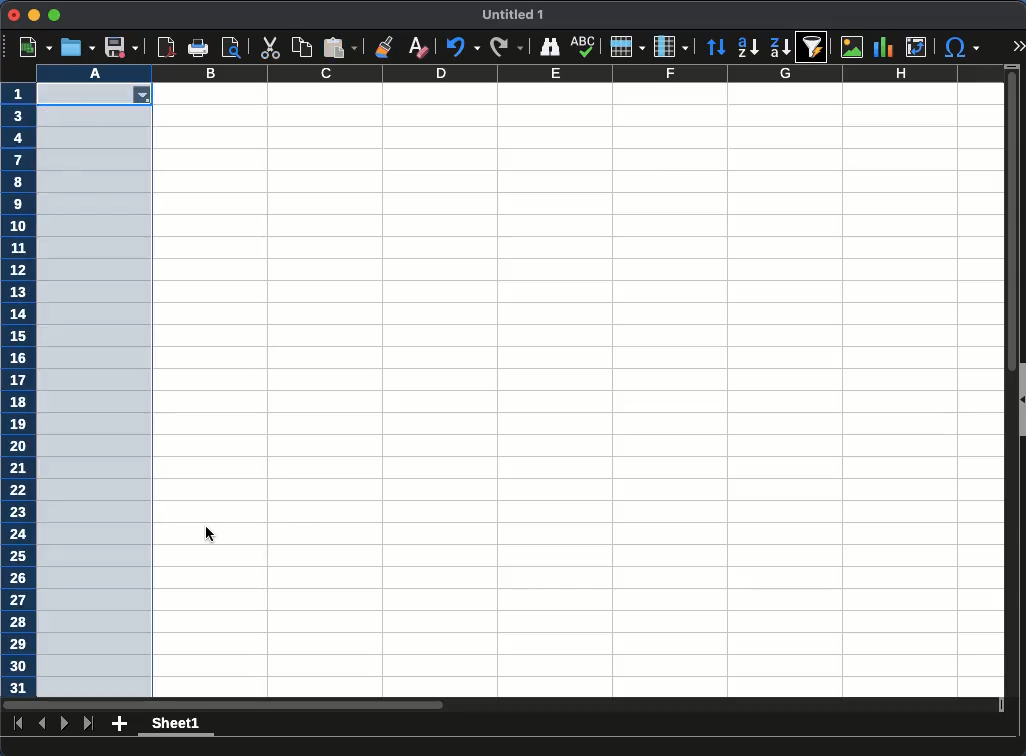  I want to click on expand, so click(1017, 45).